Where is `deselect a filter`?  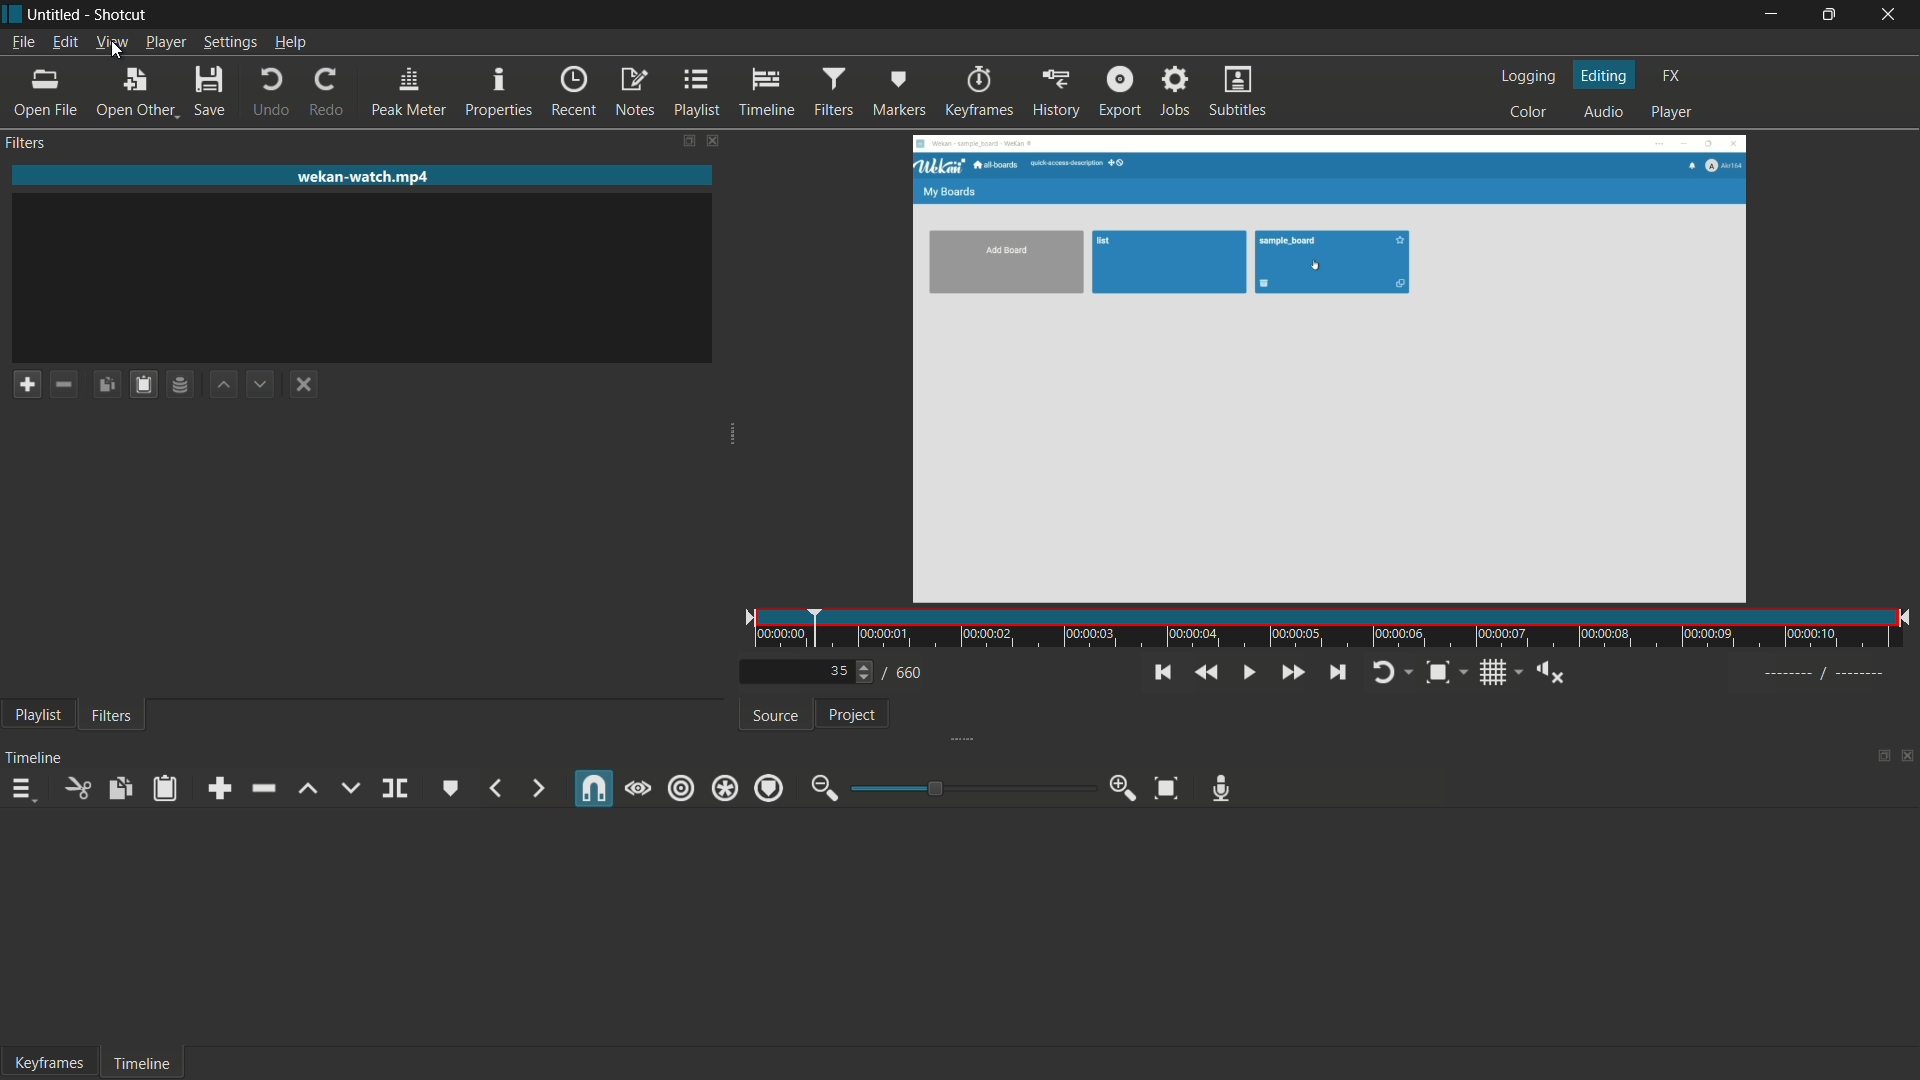
deselect a filter is located at coordinates (302, 384).